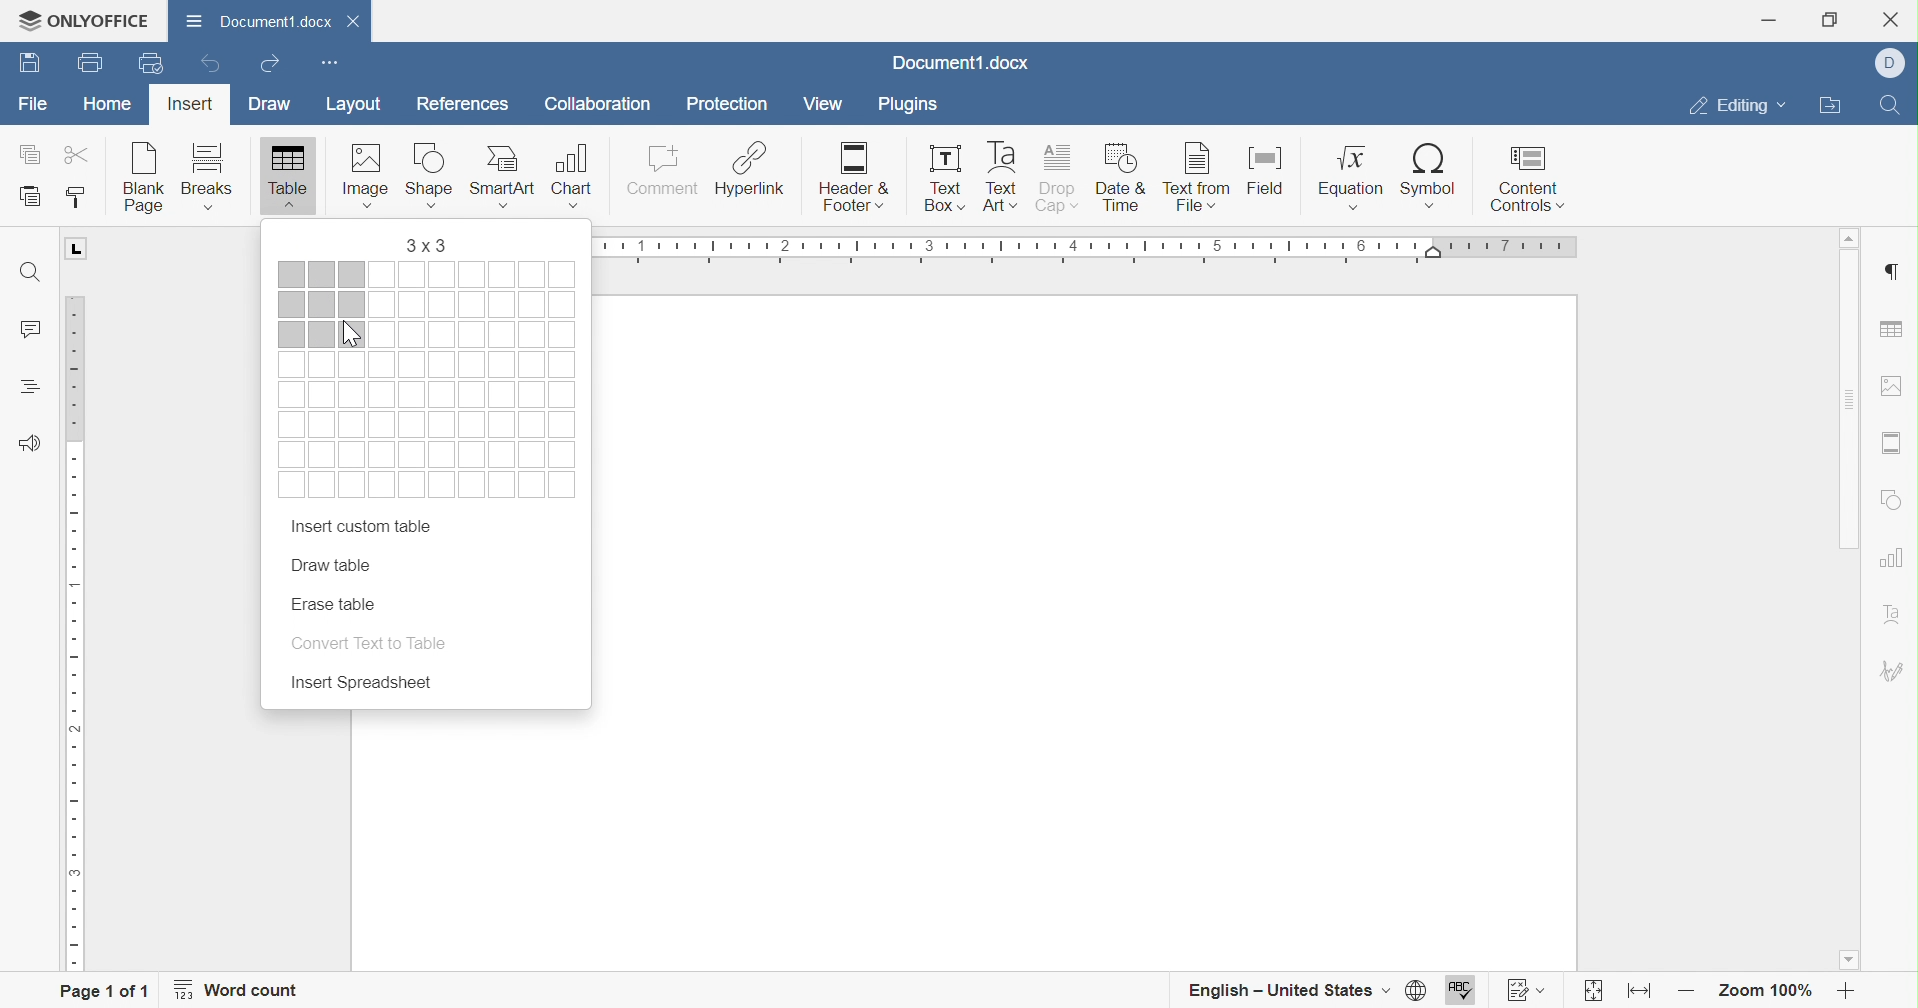 Image resolution: width=1918 pixels, height=1008 pixels. What do you see at coordinates (206, 178) in the screenshot?
I see `Insert breaks` at bounding box center [206, 178].